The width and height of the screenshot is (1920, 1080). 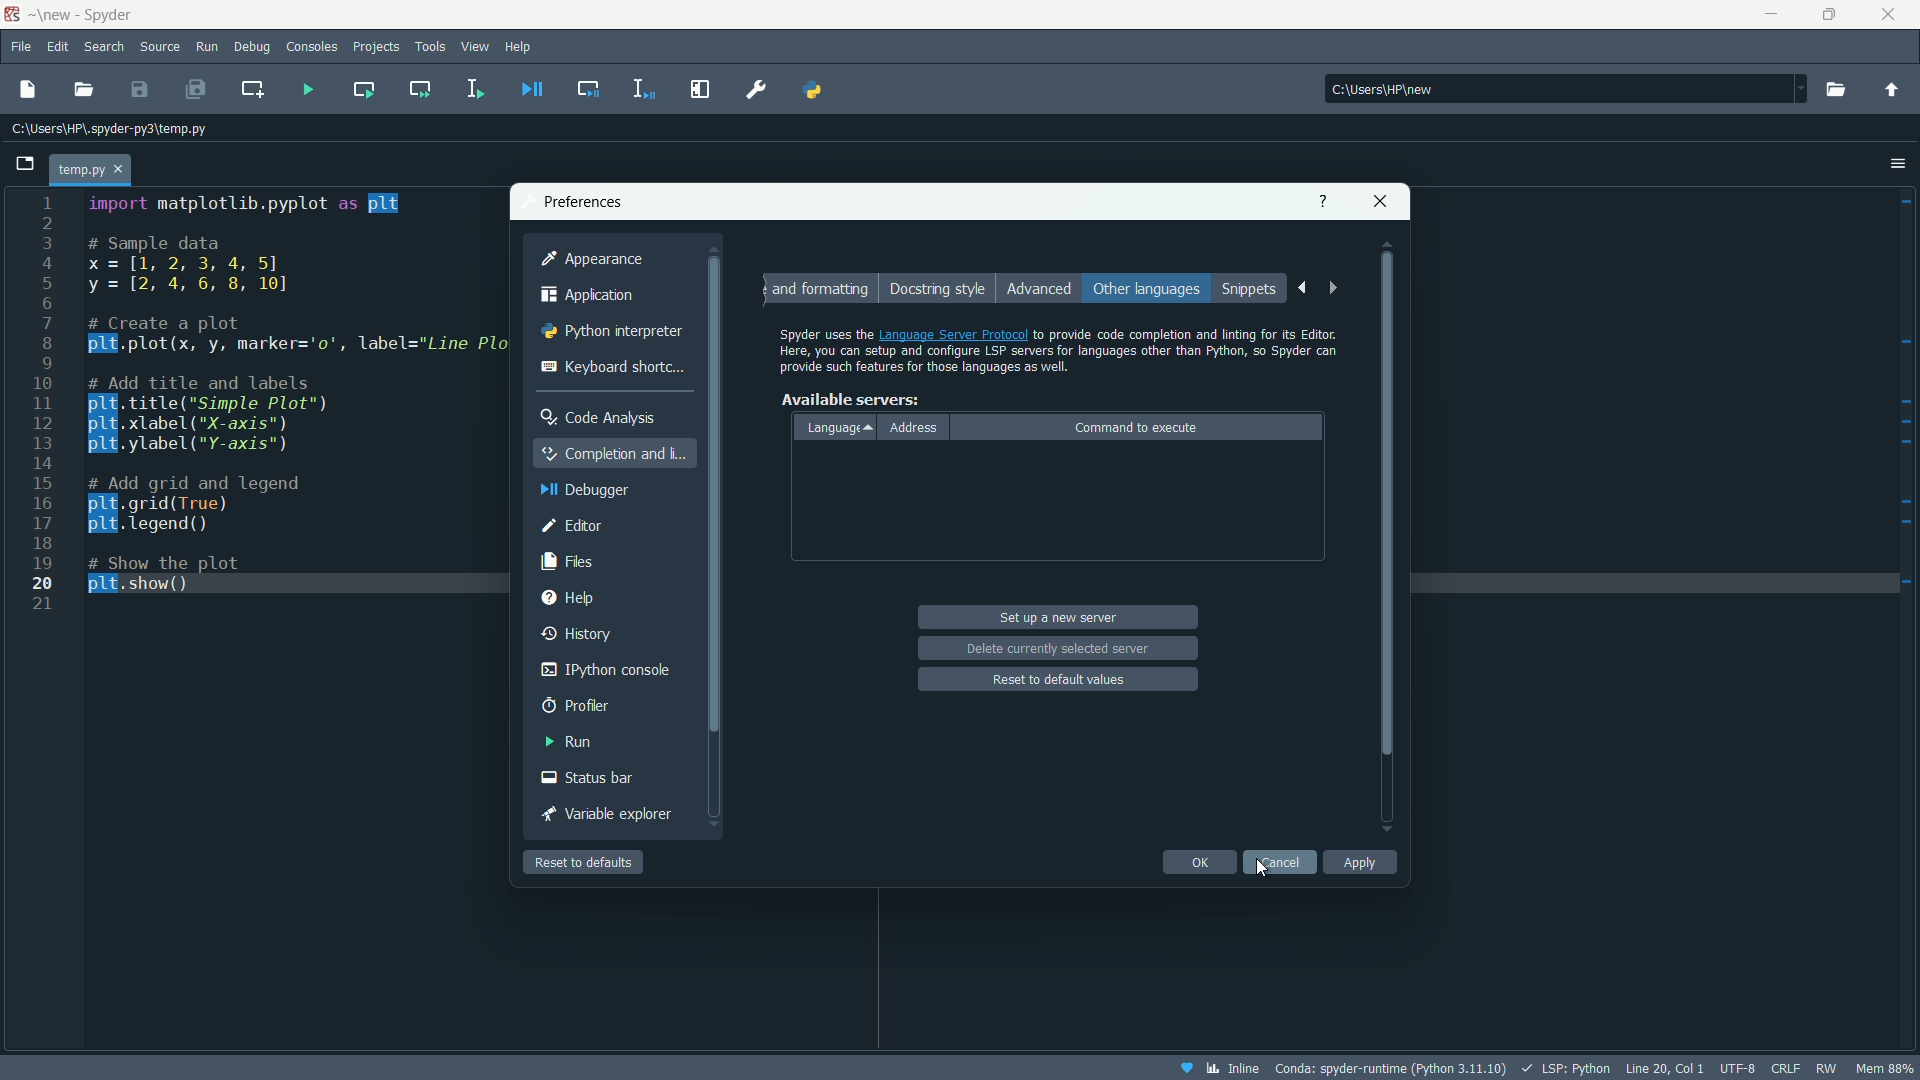 I want to click on completion and linting, so click(x=617, y=452).